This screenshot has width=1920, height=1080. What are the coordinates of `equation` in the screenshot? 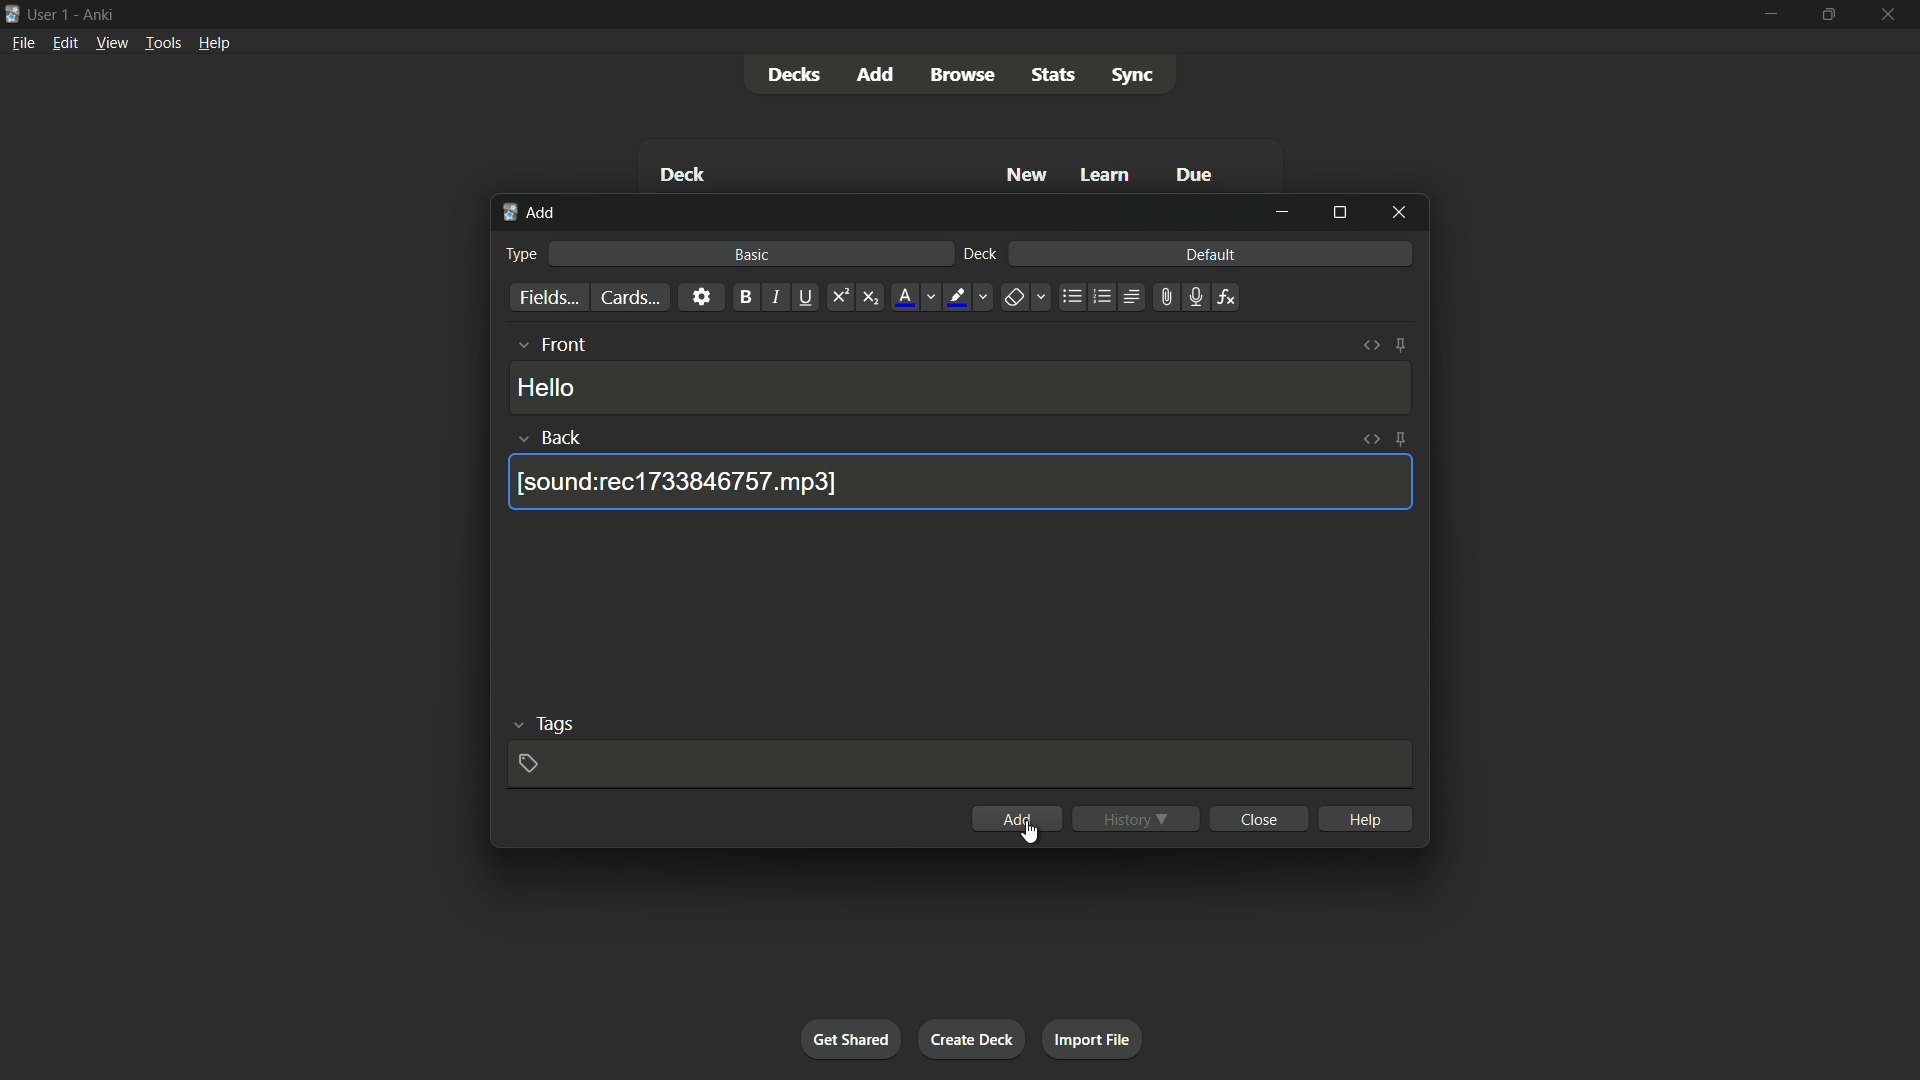 It's located at (1227, 296).